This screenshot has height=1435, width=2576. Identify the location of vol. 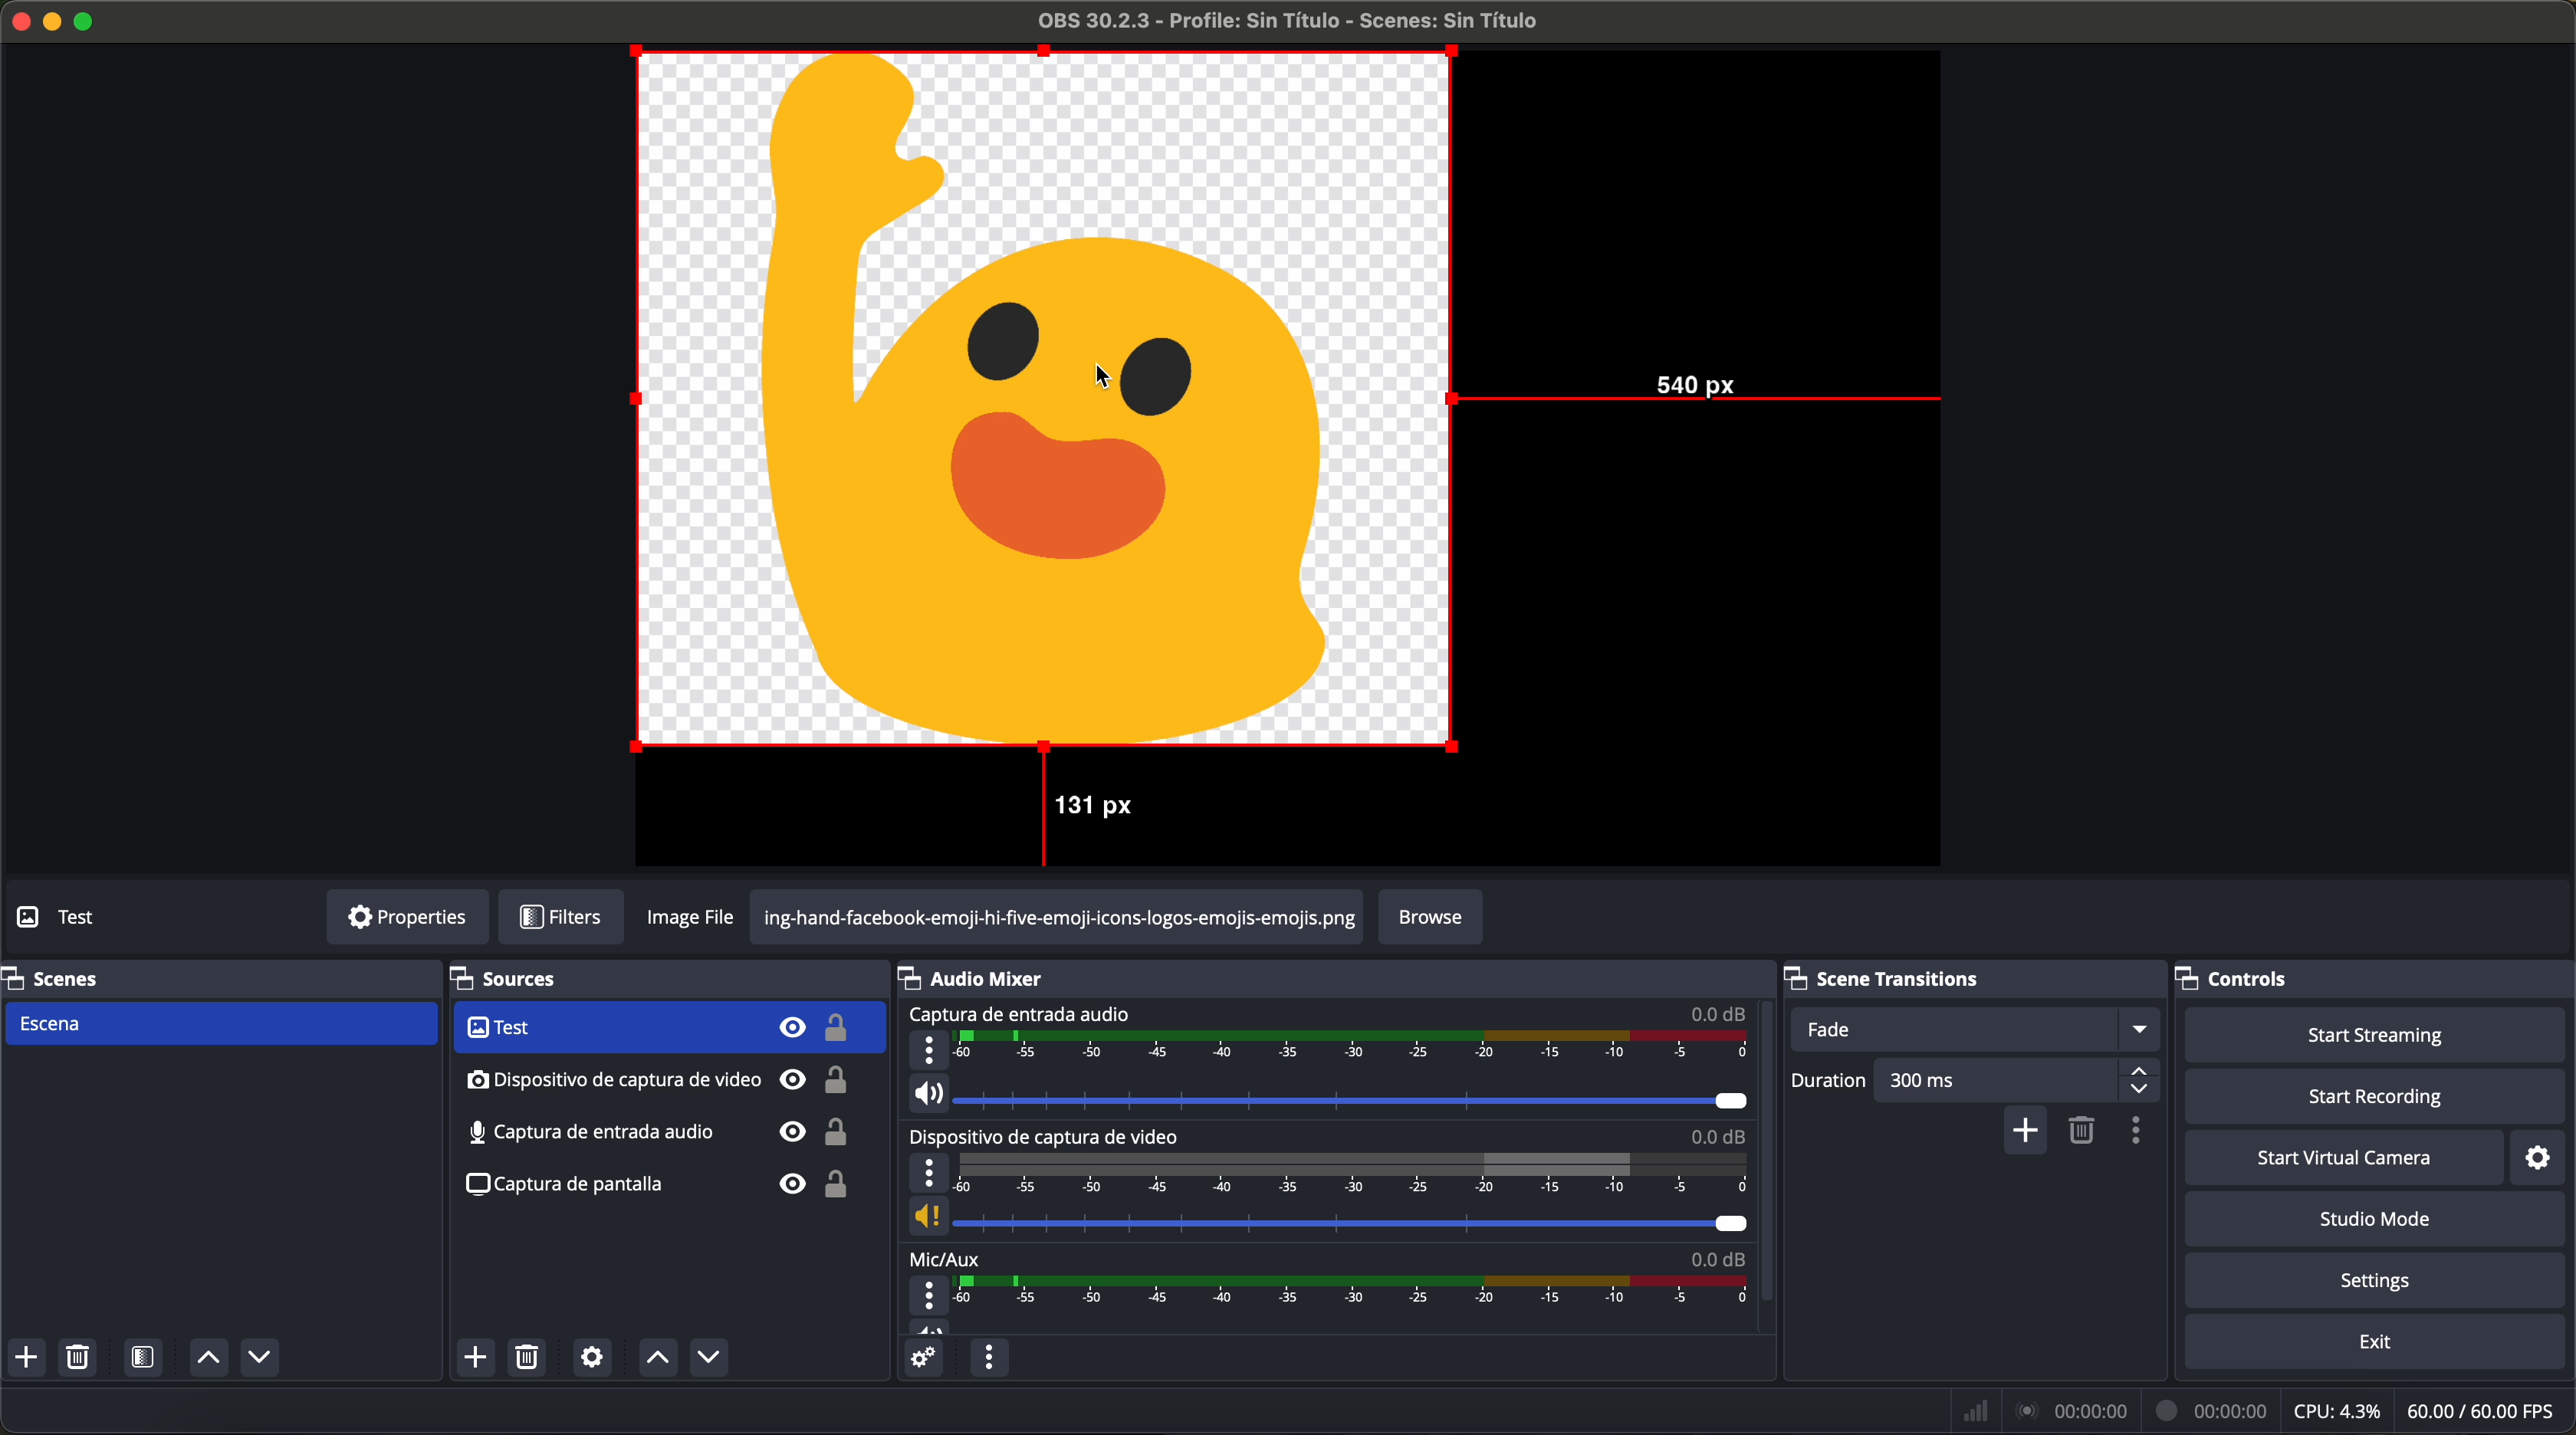
(930, 1326).